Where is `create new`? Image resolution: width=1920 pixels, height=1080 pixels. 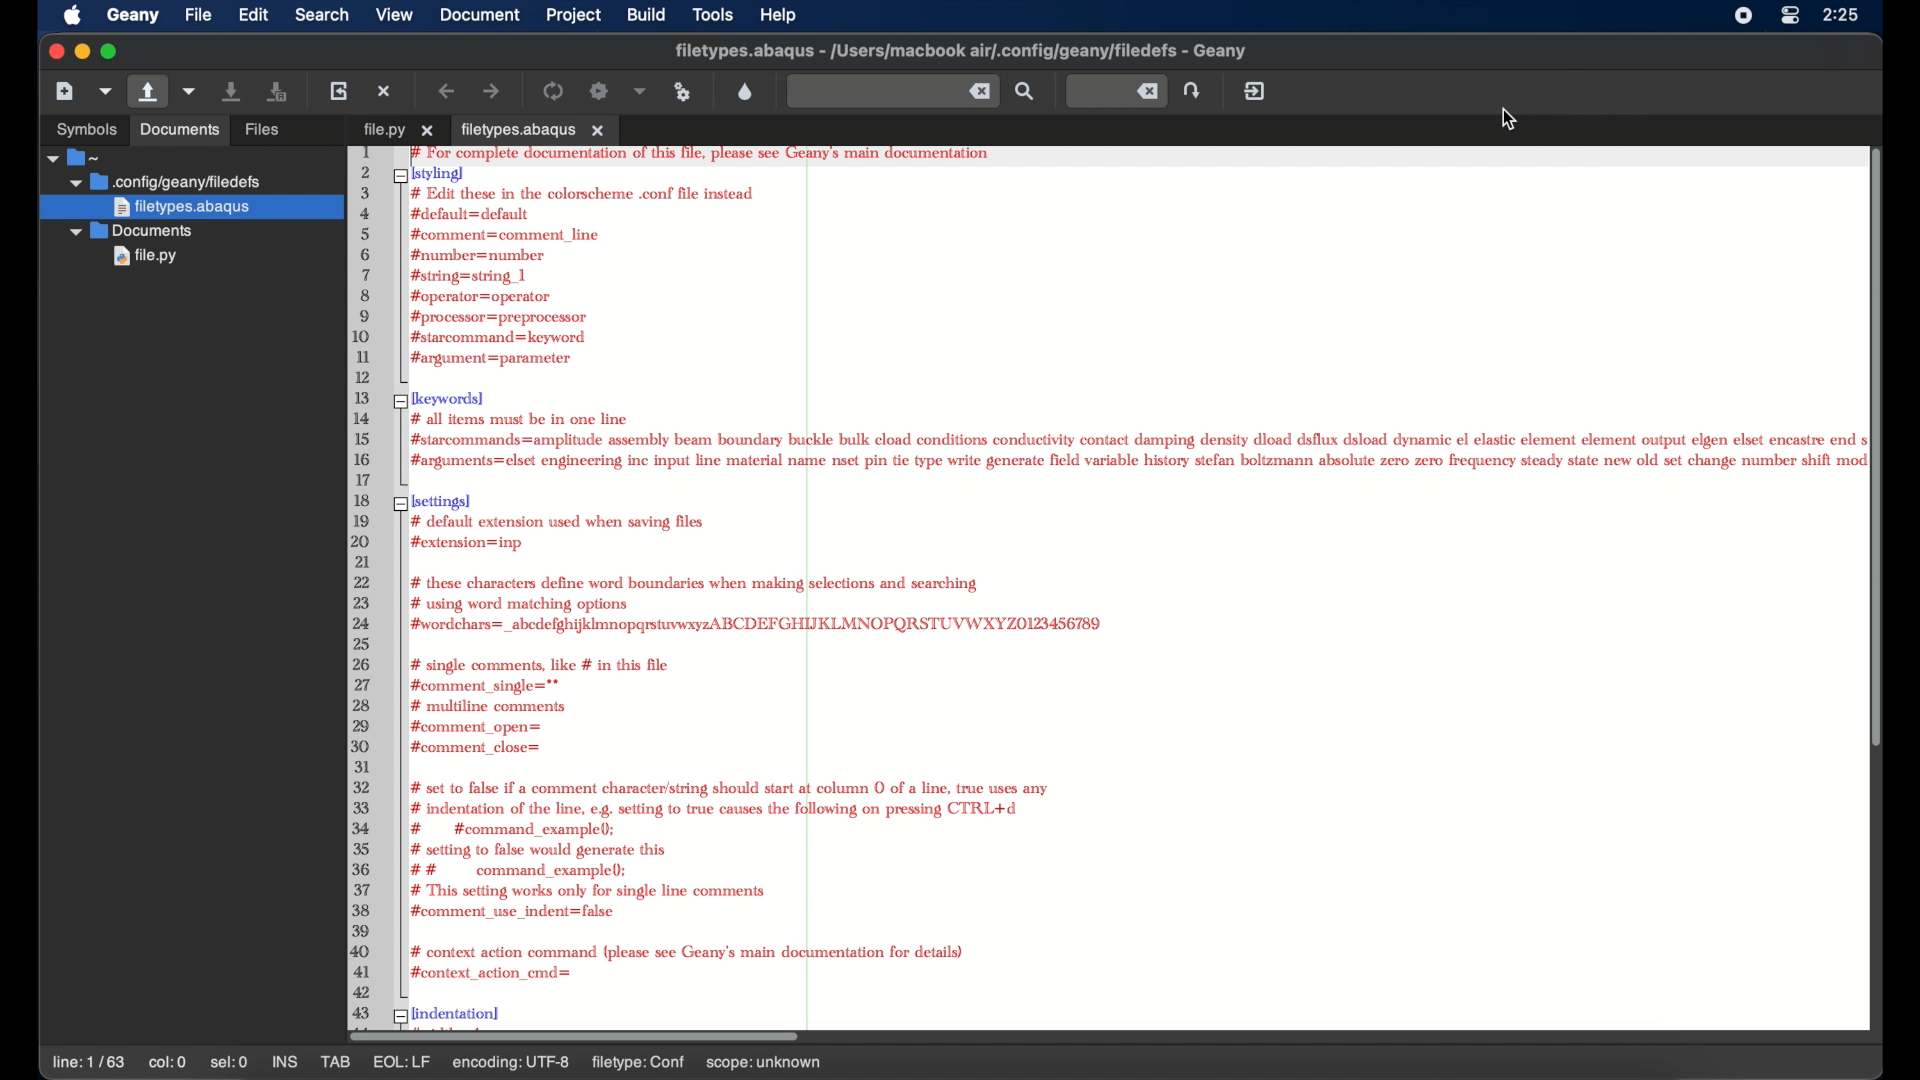
create new is located at coordinates (65, 90).